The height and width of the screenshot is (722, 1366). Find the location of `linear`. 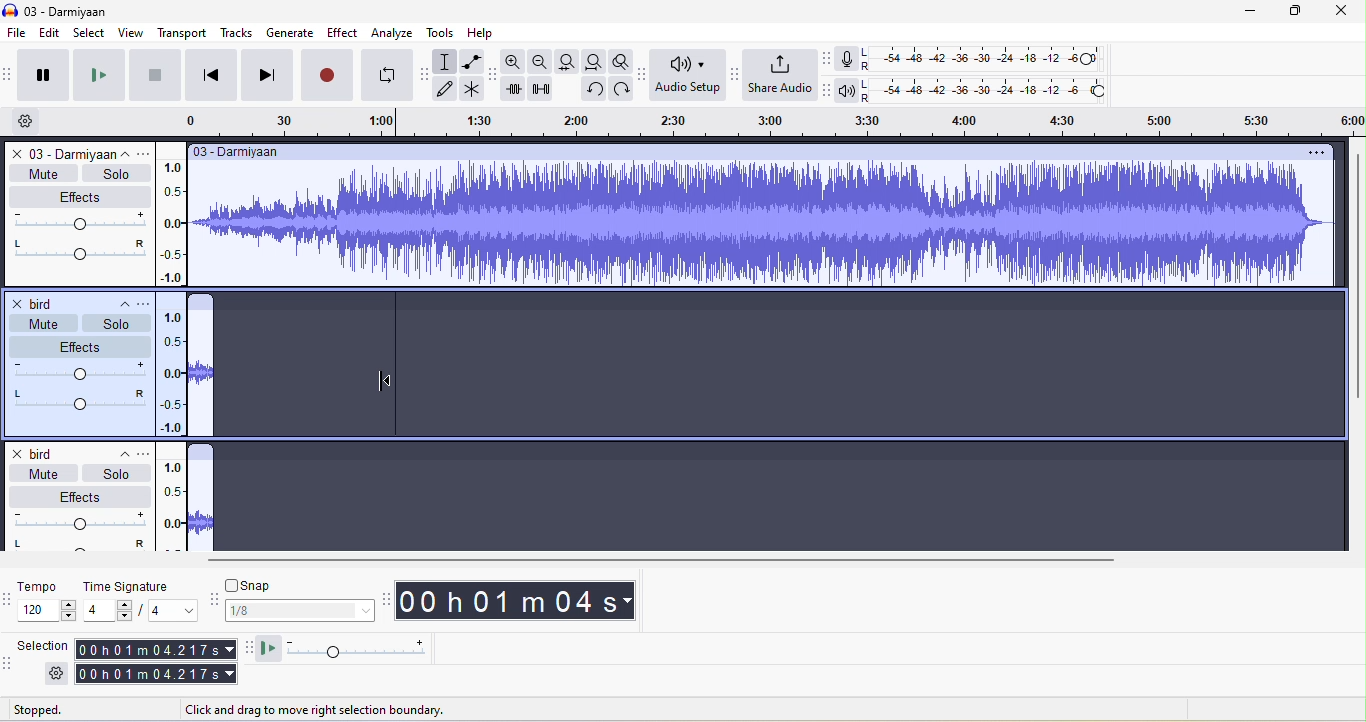

linear is located at coordinates (174, 216).